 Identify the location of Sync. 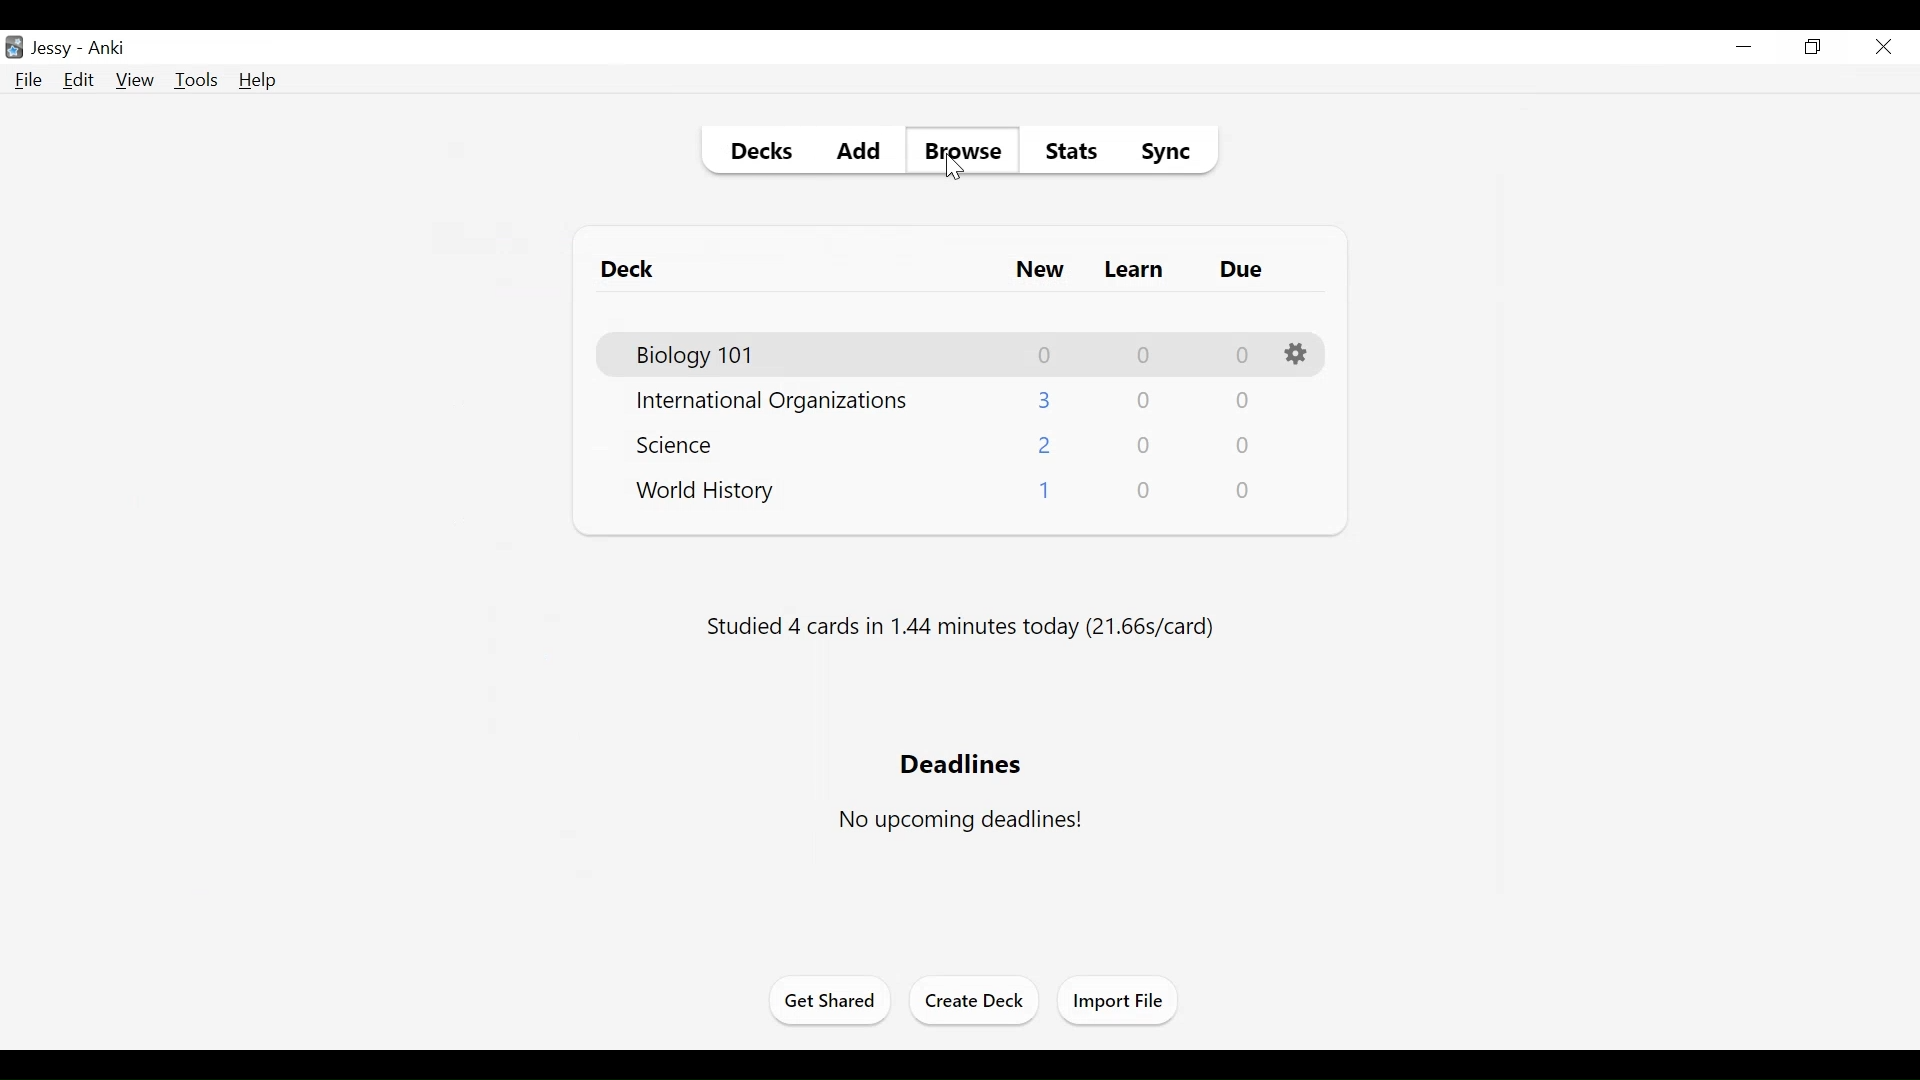
(1171, 156).